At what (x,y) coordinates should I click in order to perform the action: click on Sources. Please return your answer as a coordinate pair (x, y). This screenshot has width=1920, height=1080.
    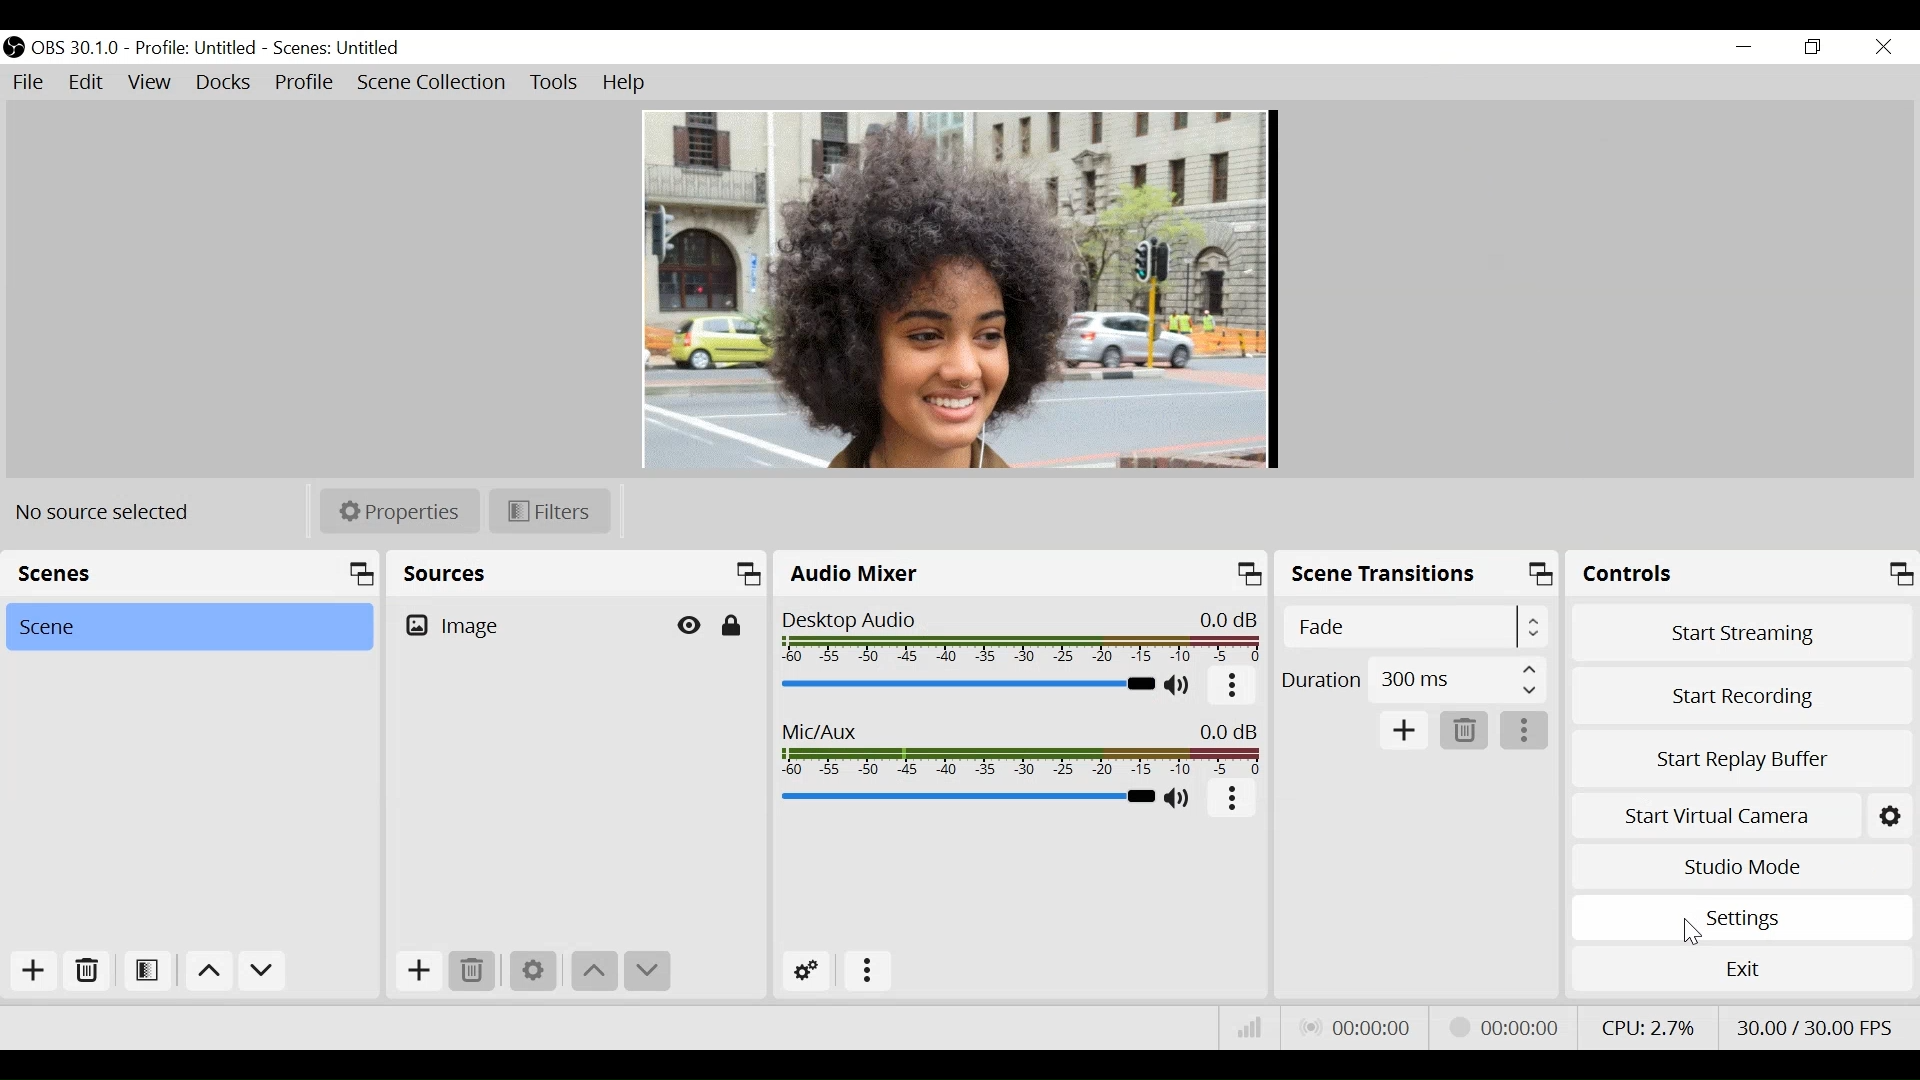
    Looking at the image, I should click on (578, 576).